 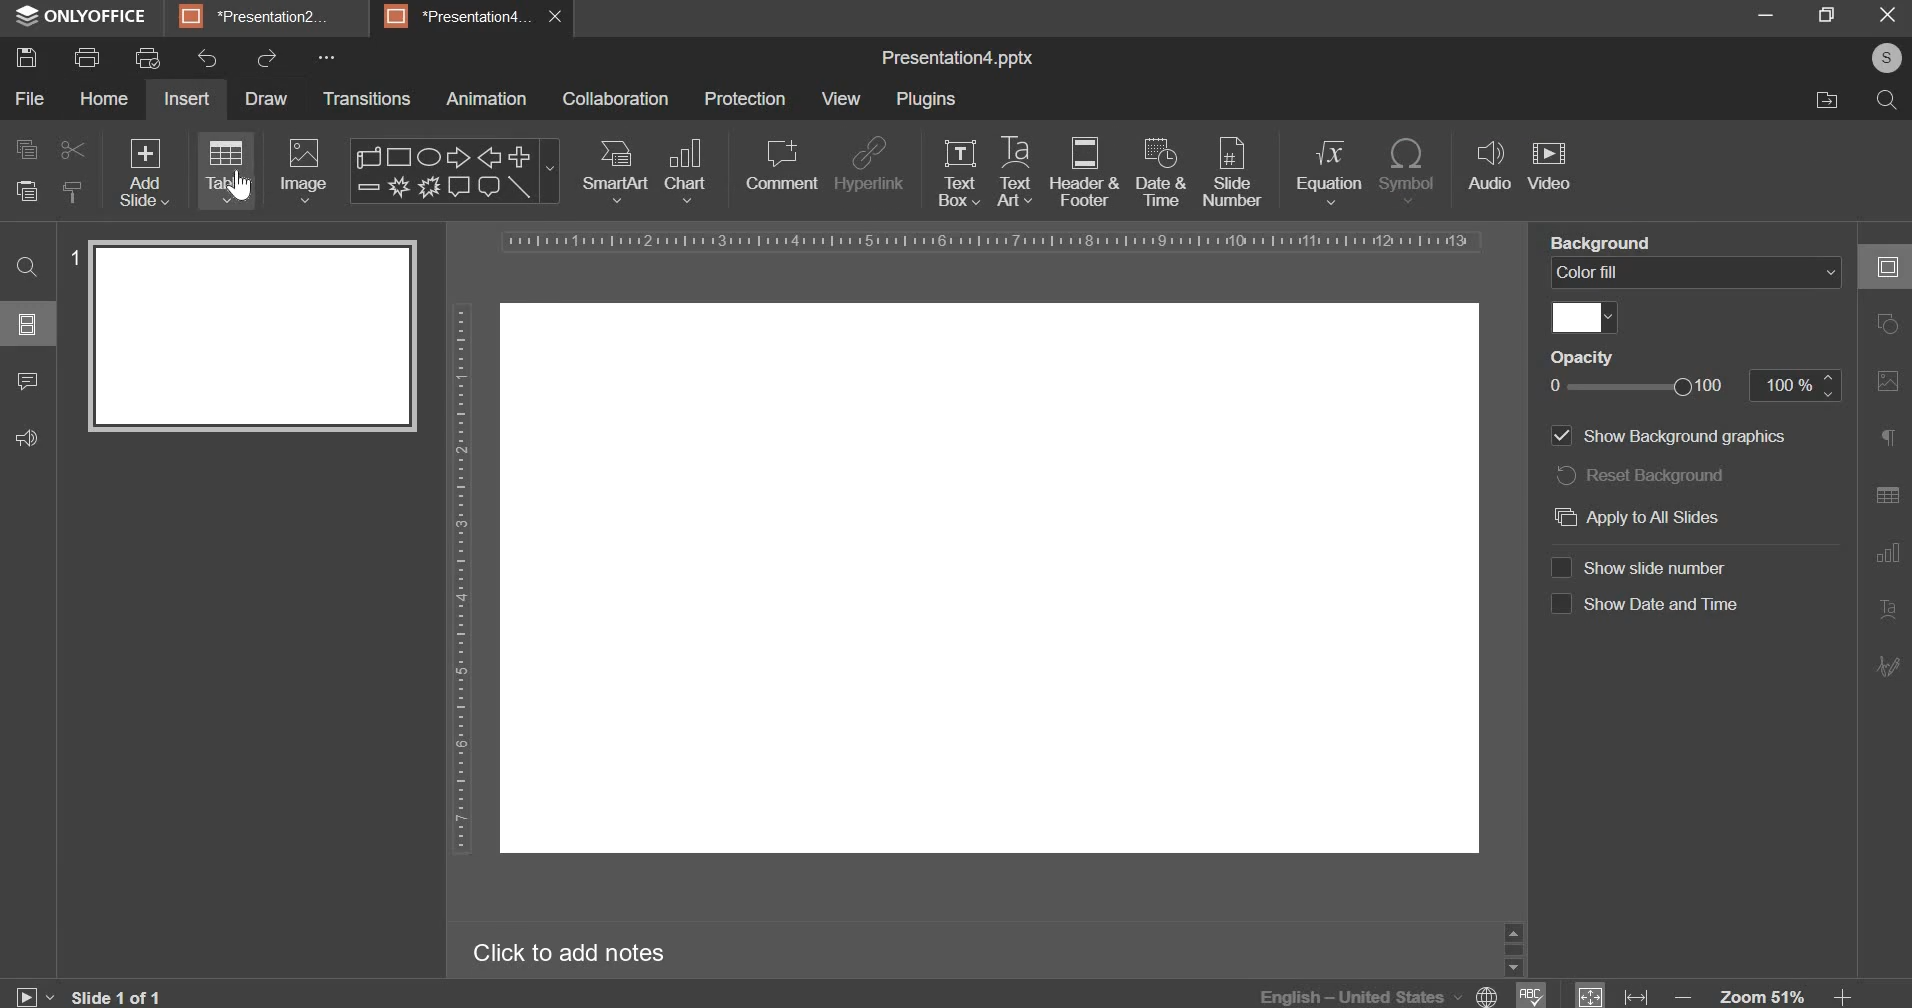 What do you see at coordinates (1646, 603) in the screenshot?
I see `show date and time` at bounding box center [1646, 603].